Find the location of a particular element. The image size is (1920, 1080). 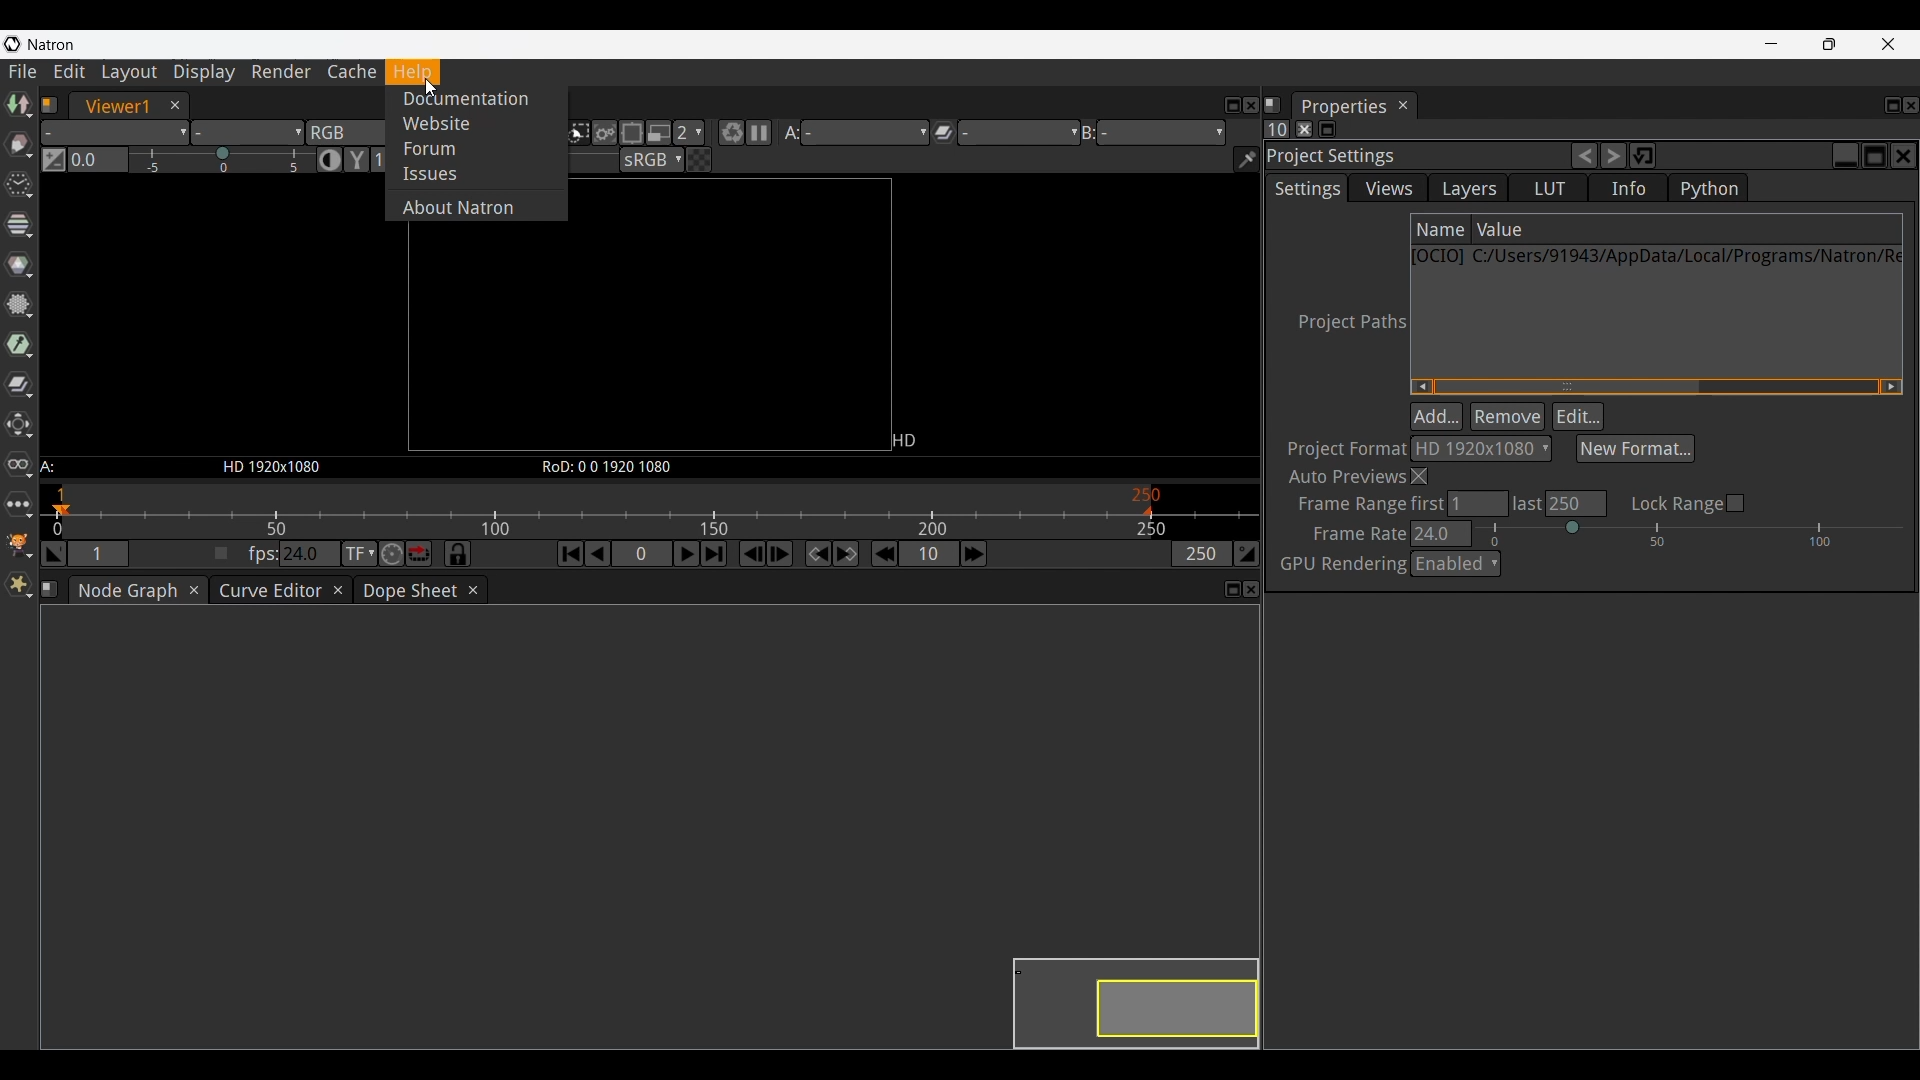

About Natron is located at coordinates (476, 207).